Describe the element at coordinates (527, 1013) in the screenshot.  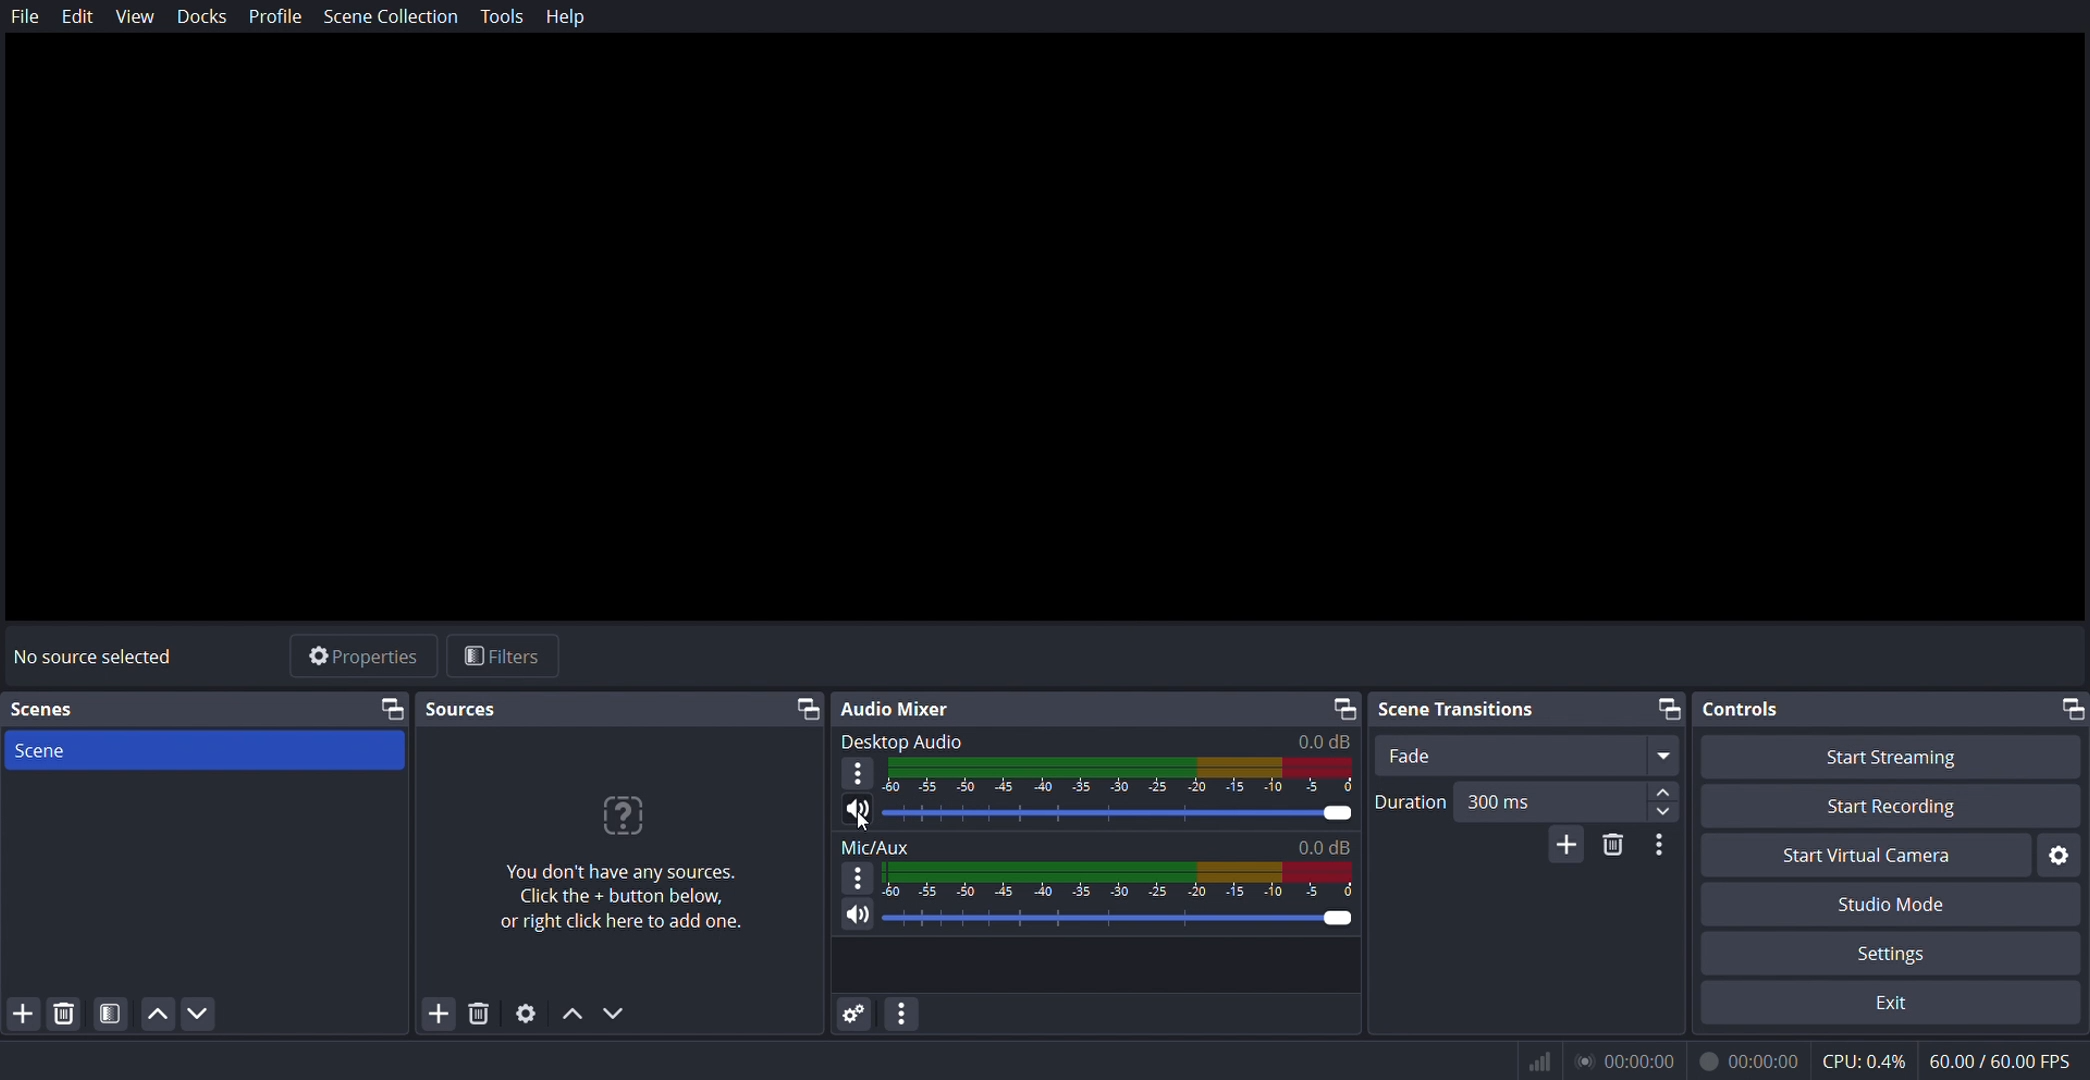
I see `settings` at that location.